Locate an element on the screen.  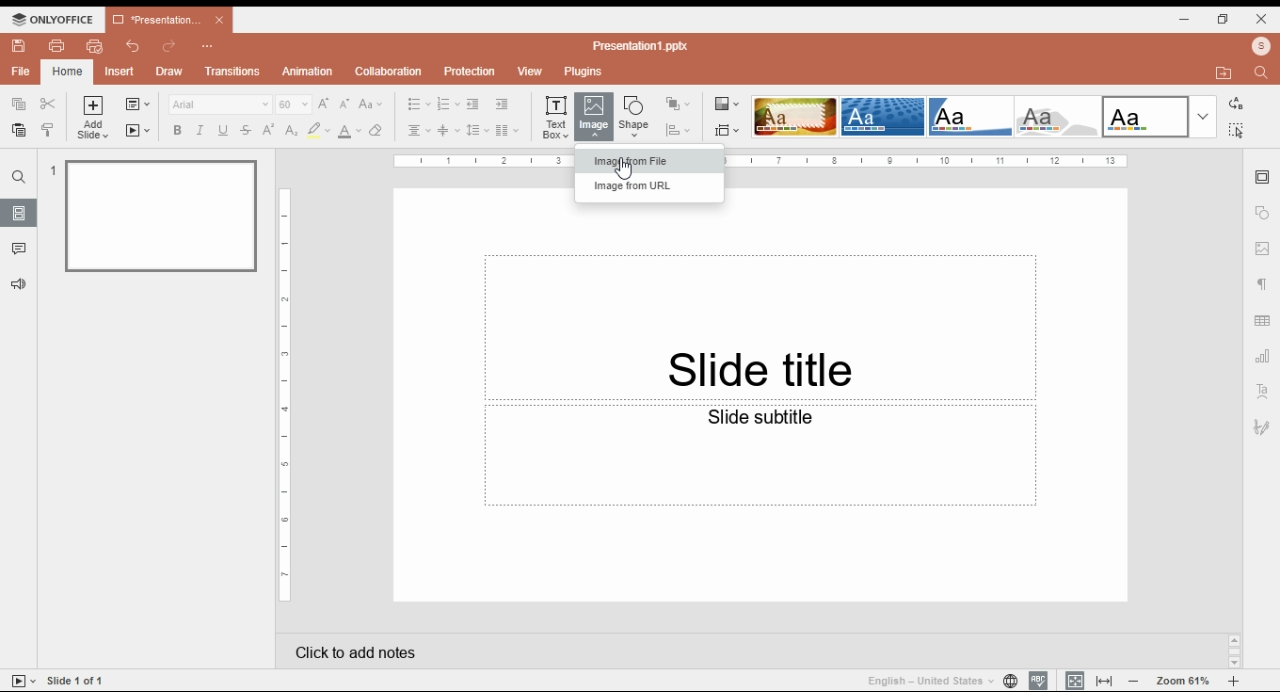
draw is located at coordinates (170, 72).